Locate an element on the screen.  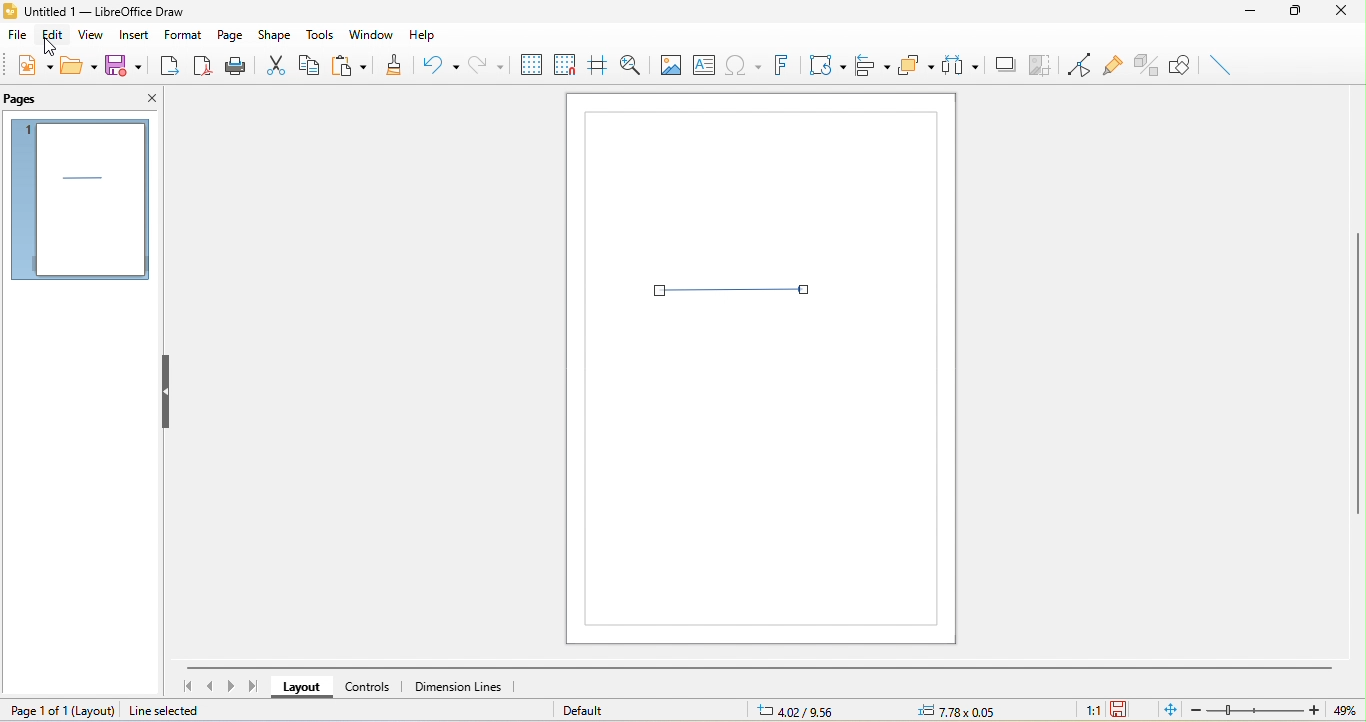
minimize is located at coordinates (1250, 15).